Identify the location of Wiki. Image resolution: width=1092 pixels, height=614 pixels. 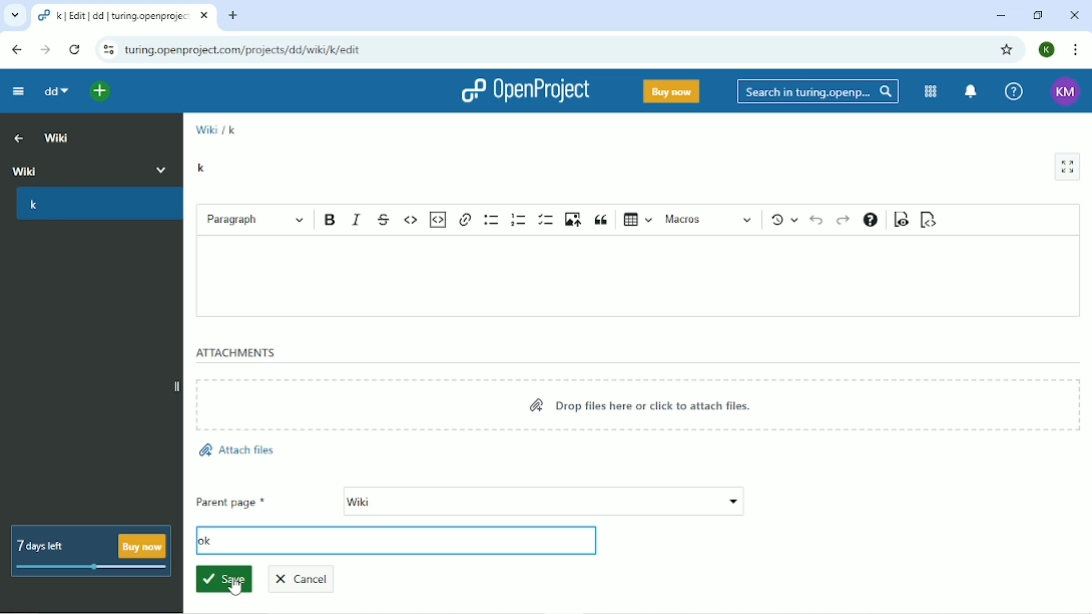
(205, 129).